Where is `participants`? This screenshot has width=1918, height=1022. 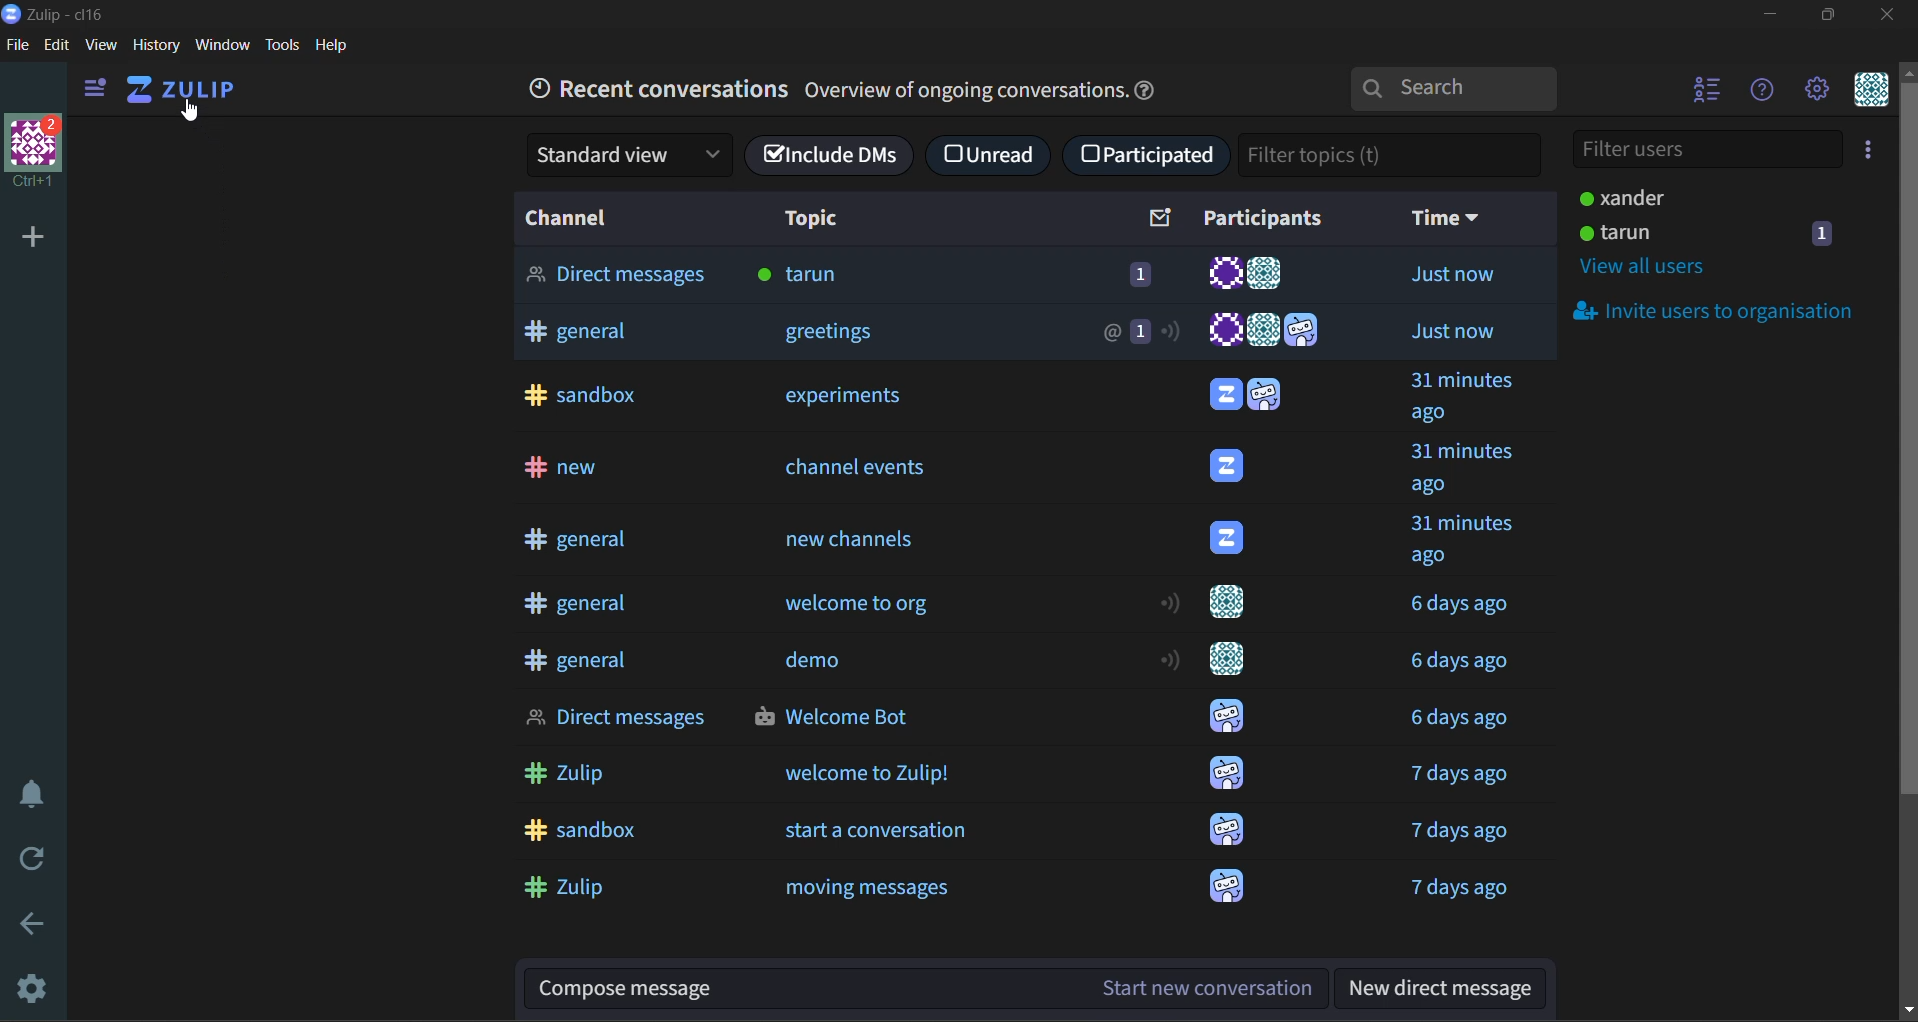 participants is located at coordinates (1270, 219).